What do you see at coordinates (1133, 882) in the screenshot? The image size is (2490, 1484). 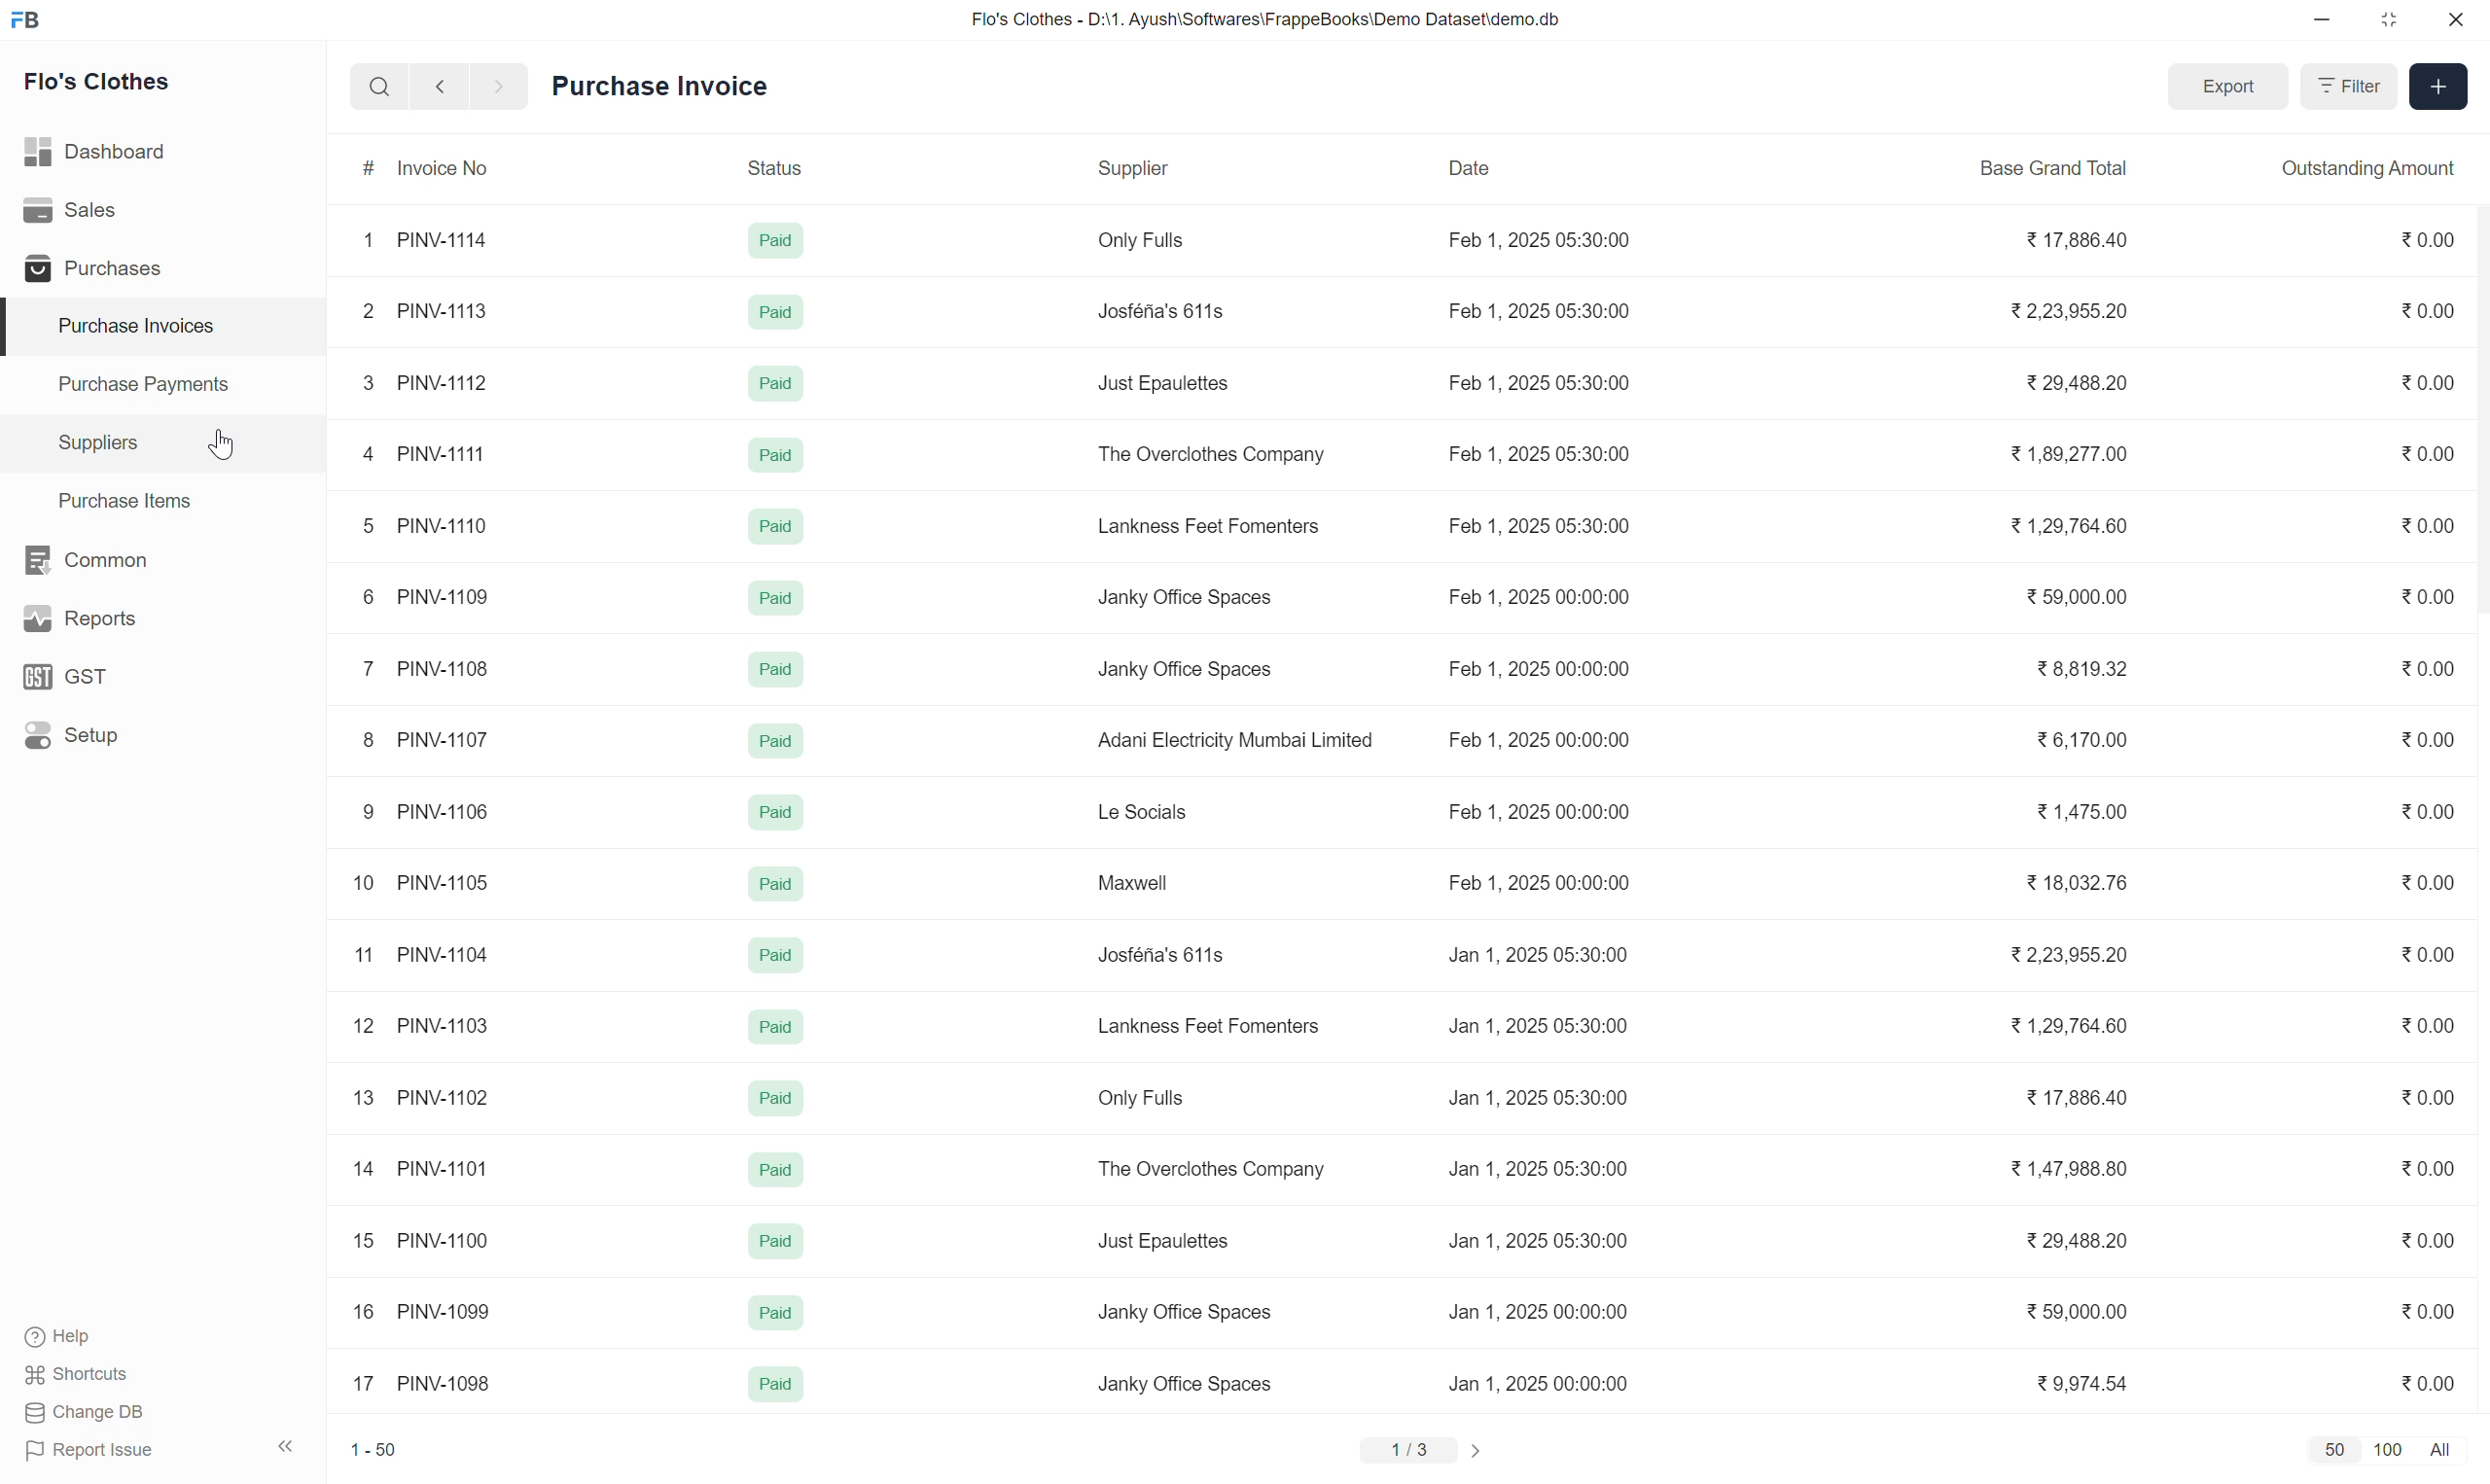 I see `Maxwell` at bounding box center [1133, 882].